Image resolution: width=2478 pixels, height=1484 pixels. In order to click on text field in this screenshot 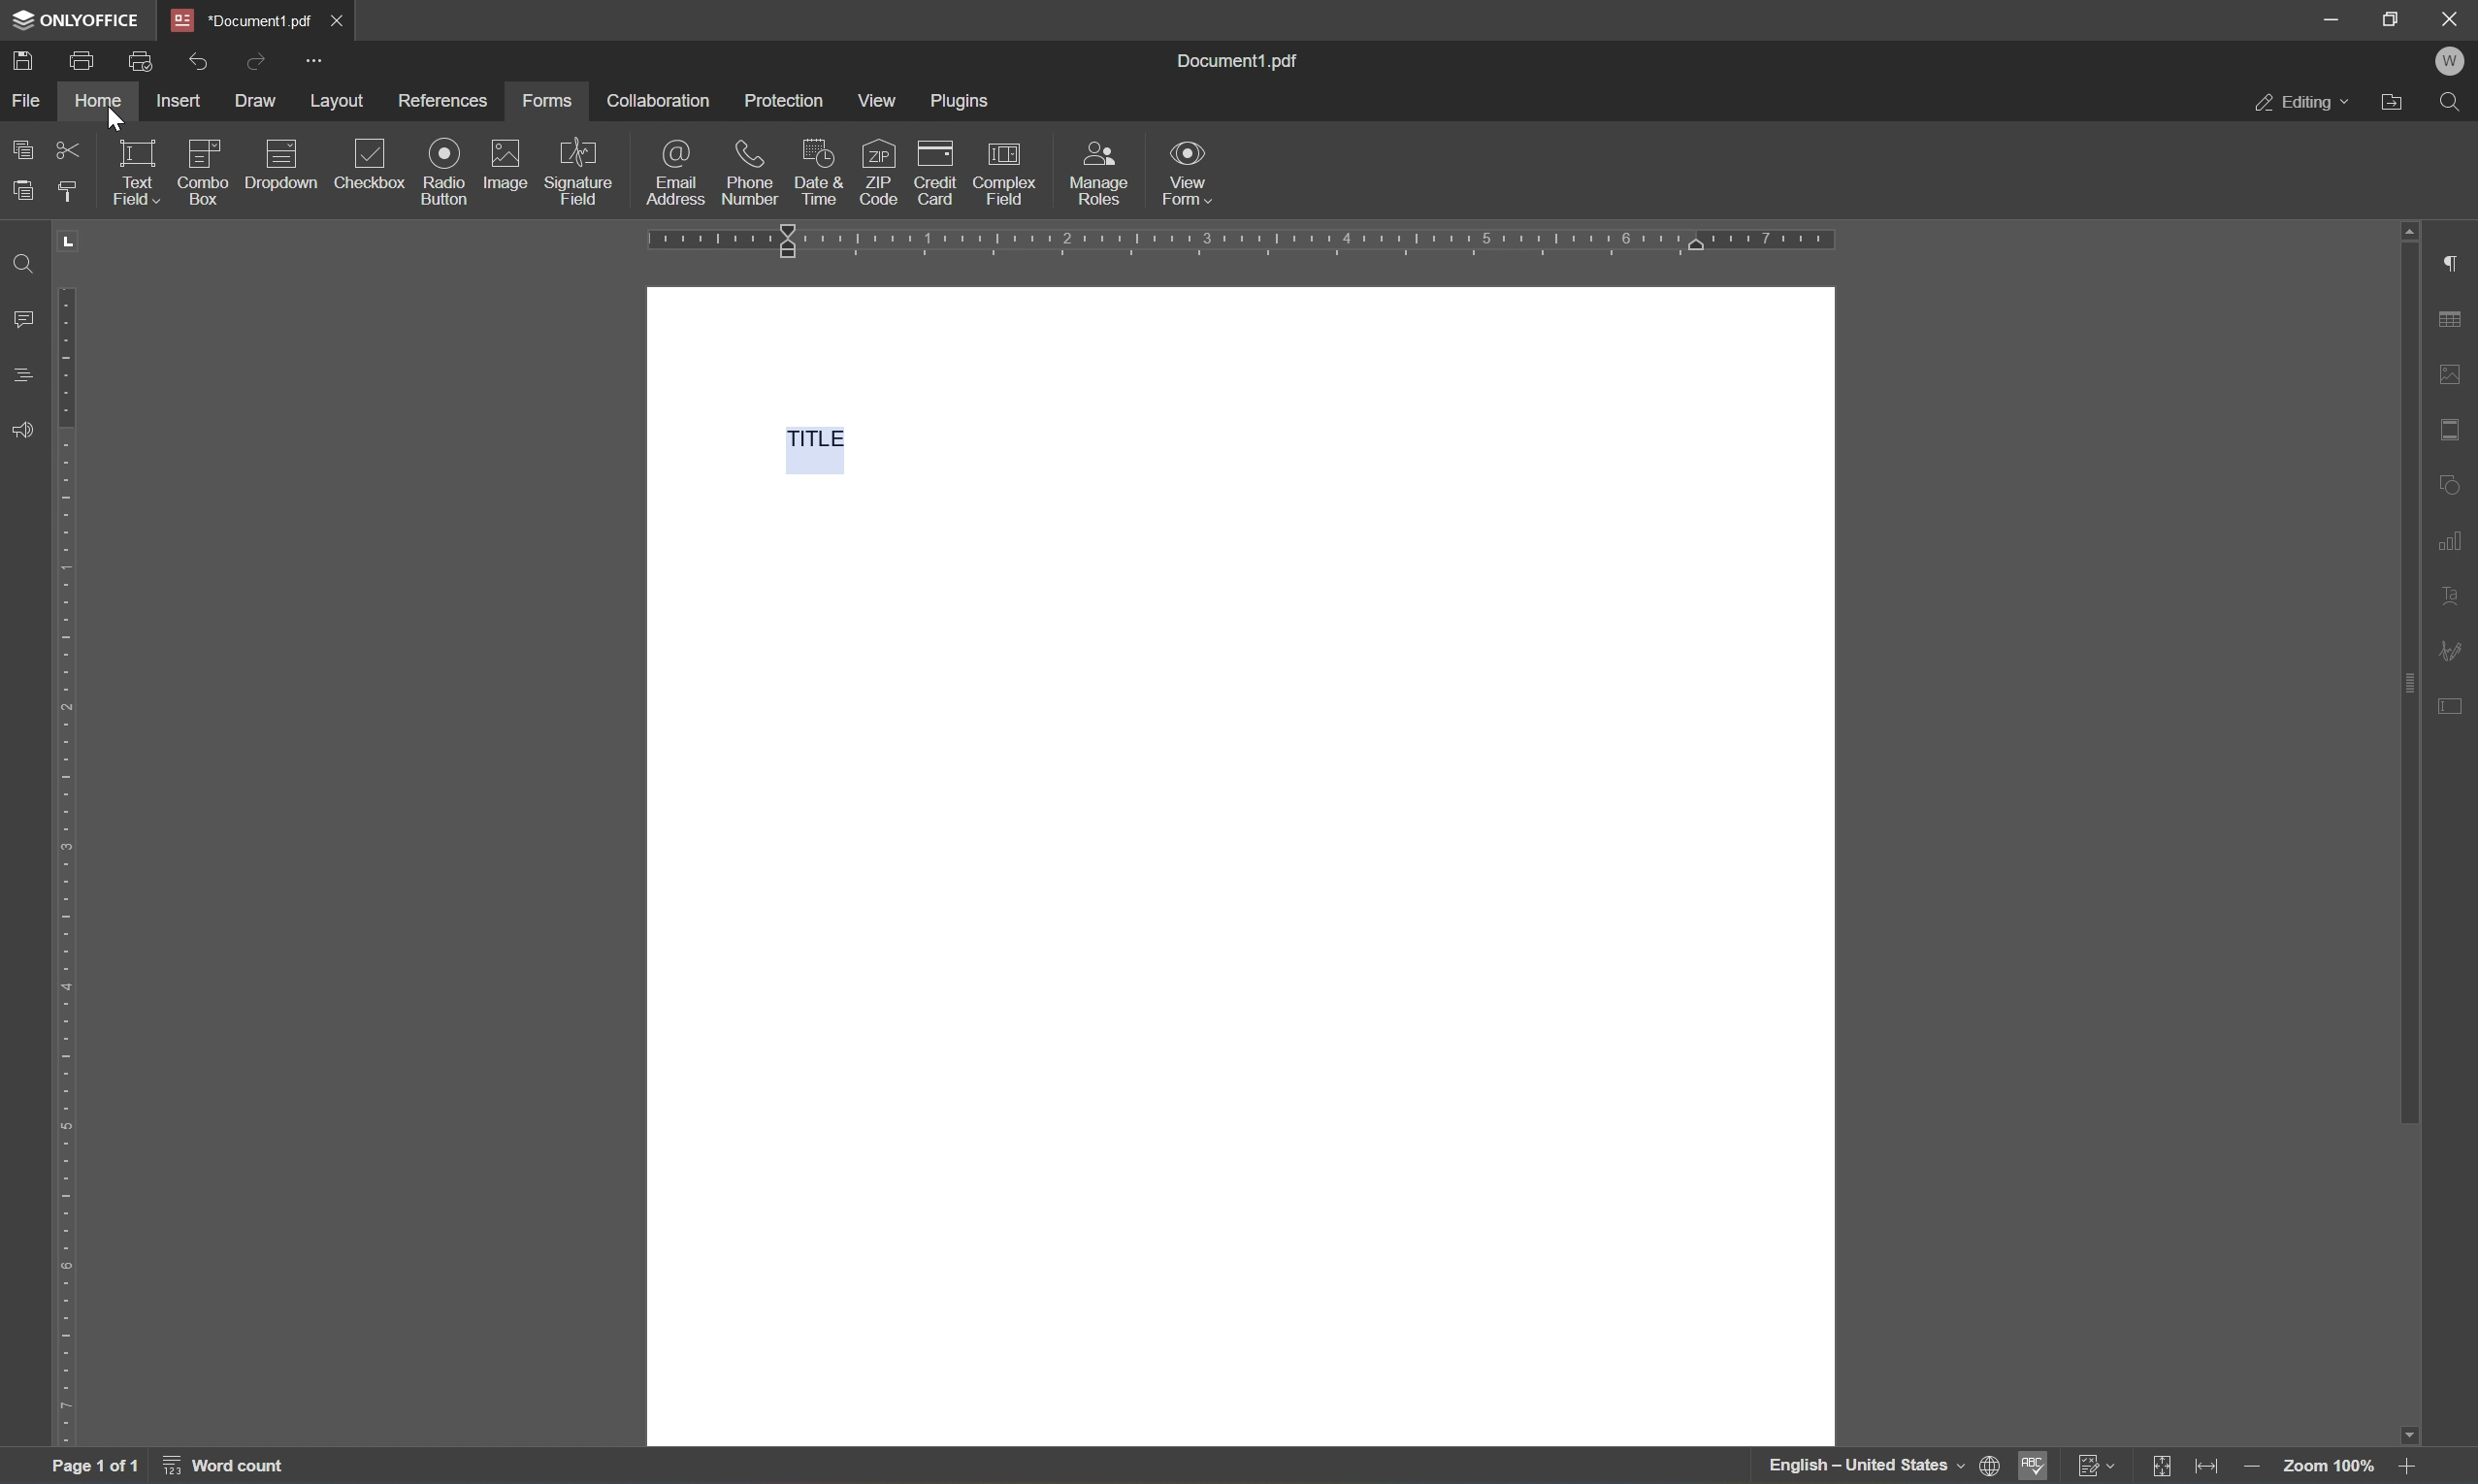, I will do `click(136, 169)`.